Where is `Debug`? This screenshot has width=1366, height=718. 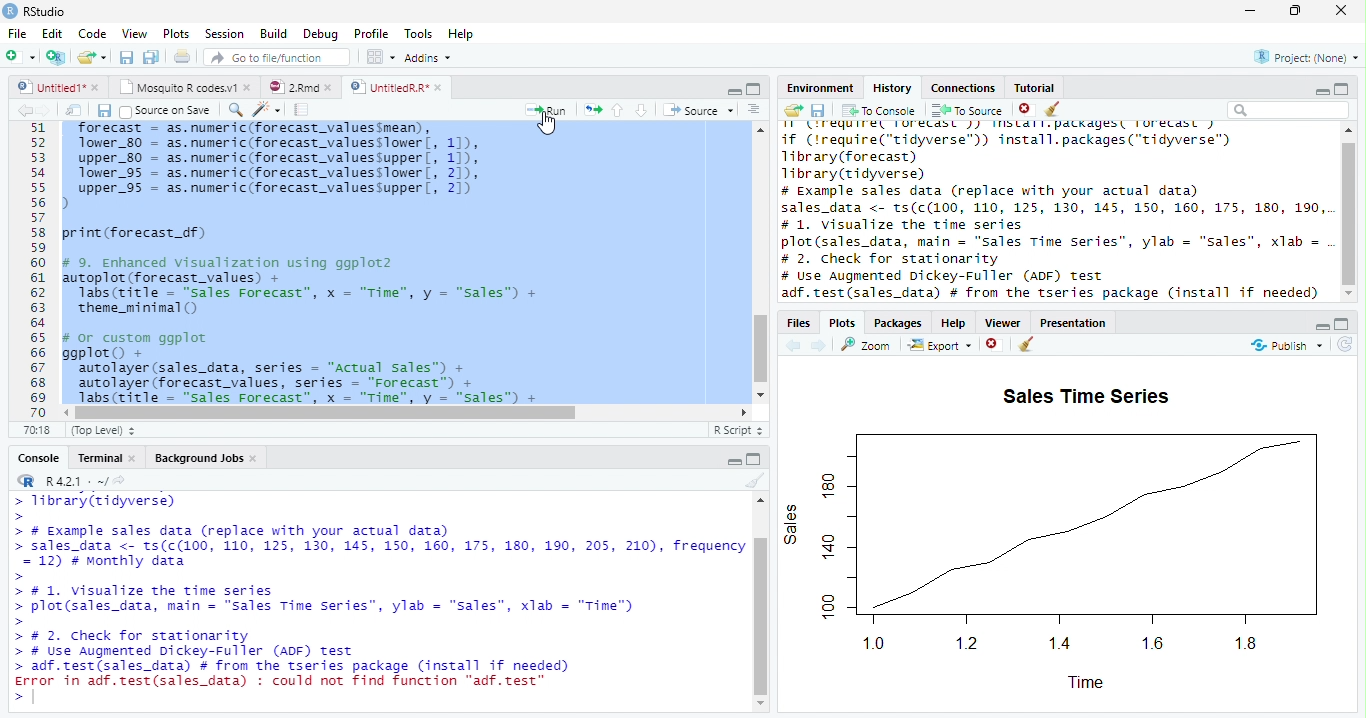
Debug is located at coordinates (321, 33).